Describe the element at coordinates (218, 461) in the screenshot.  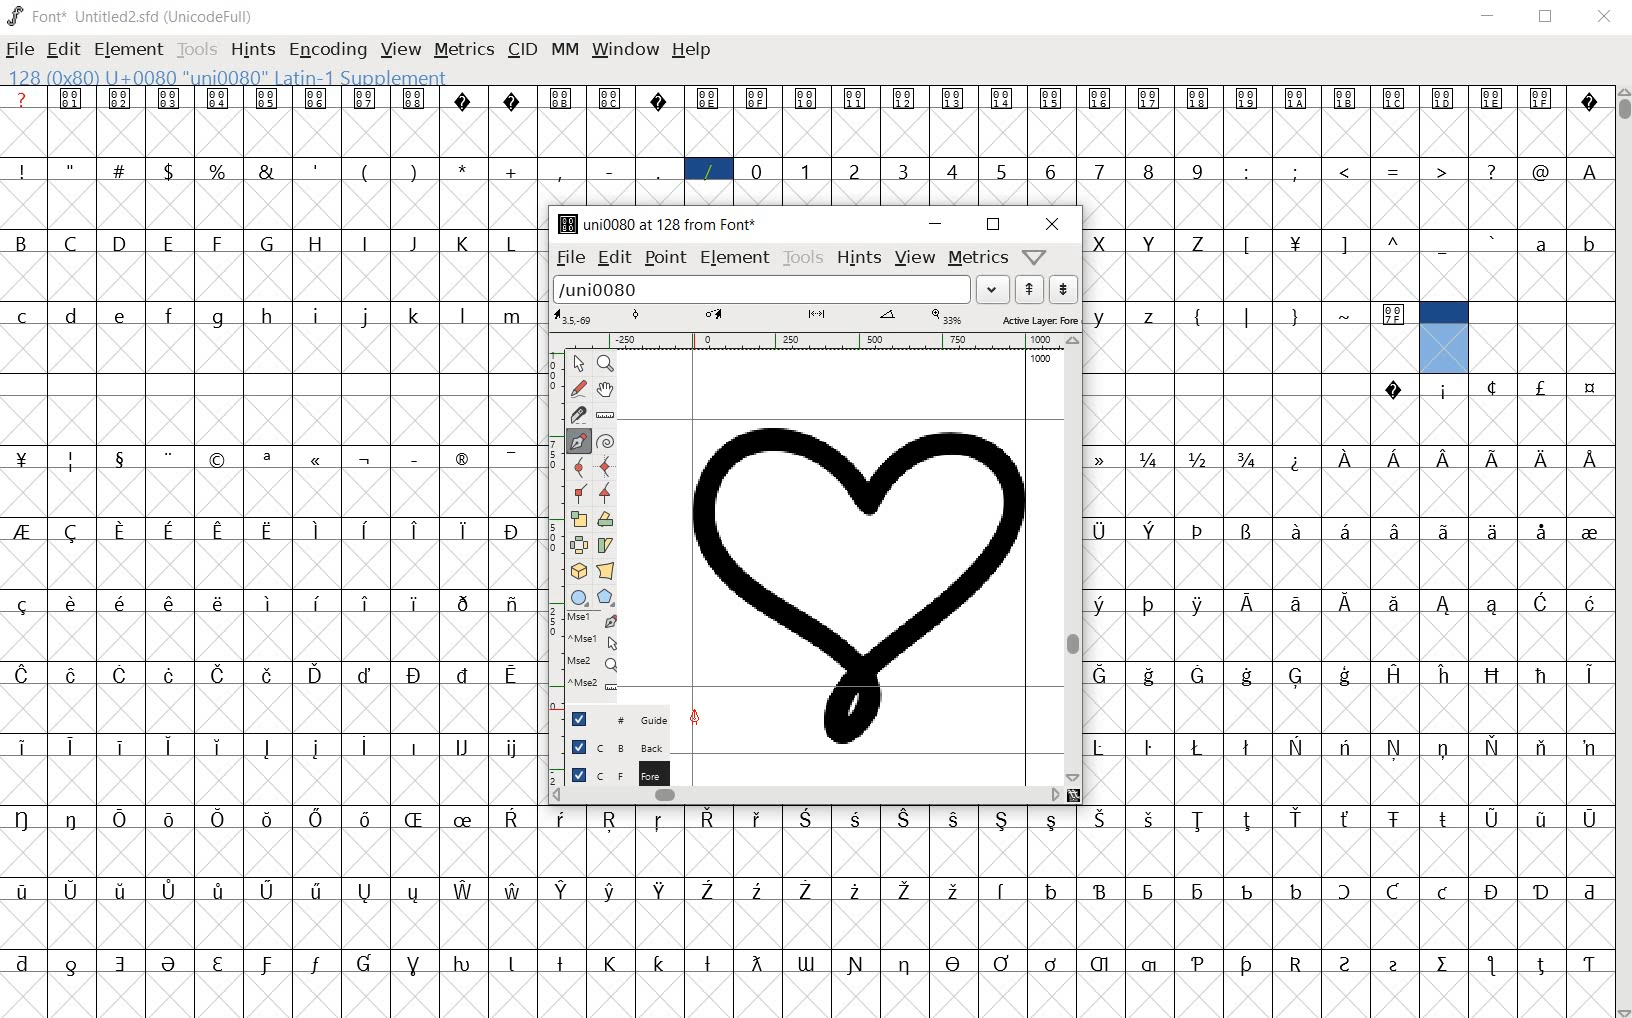
I see `glyph` at that location.